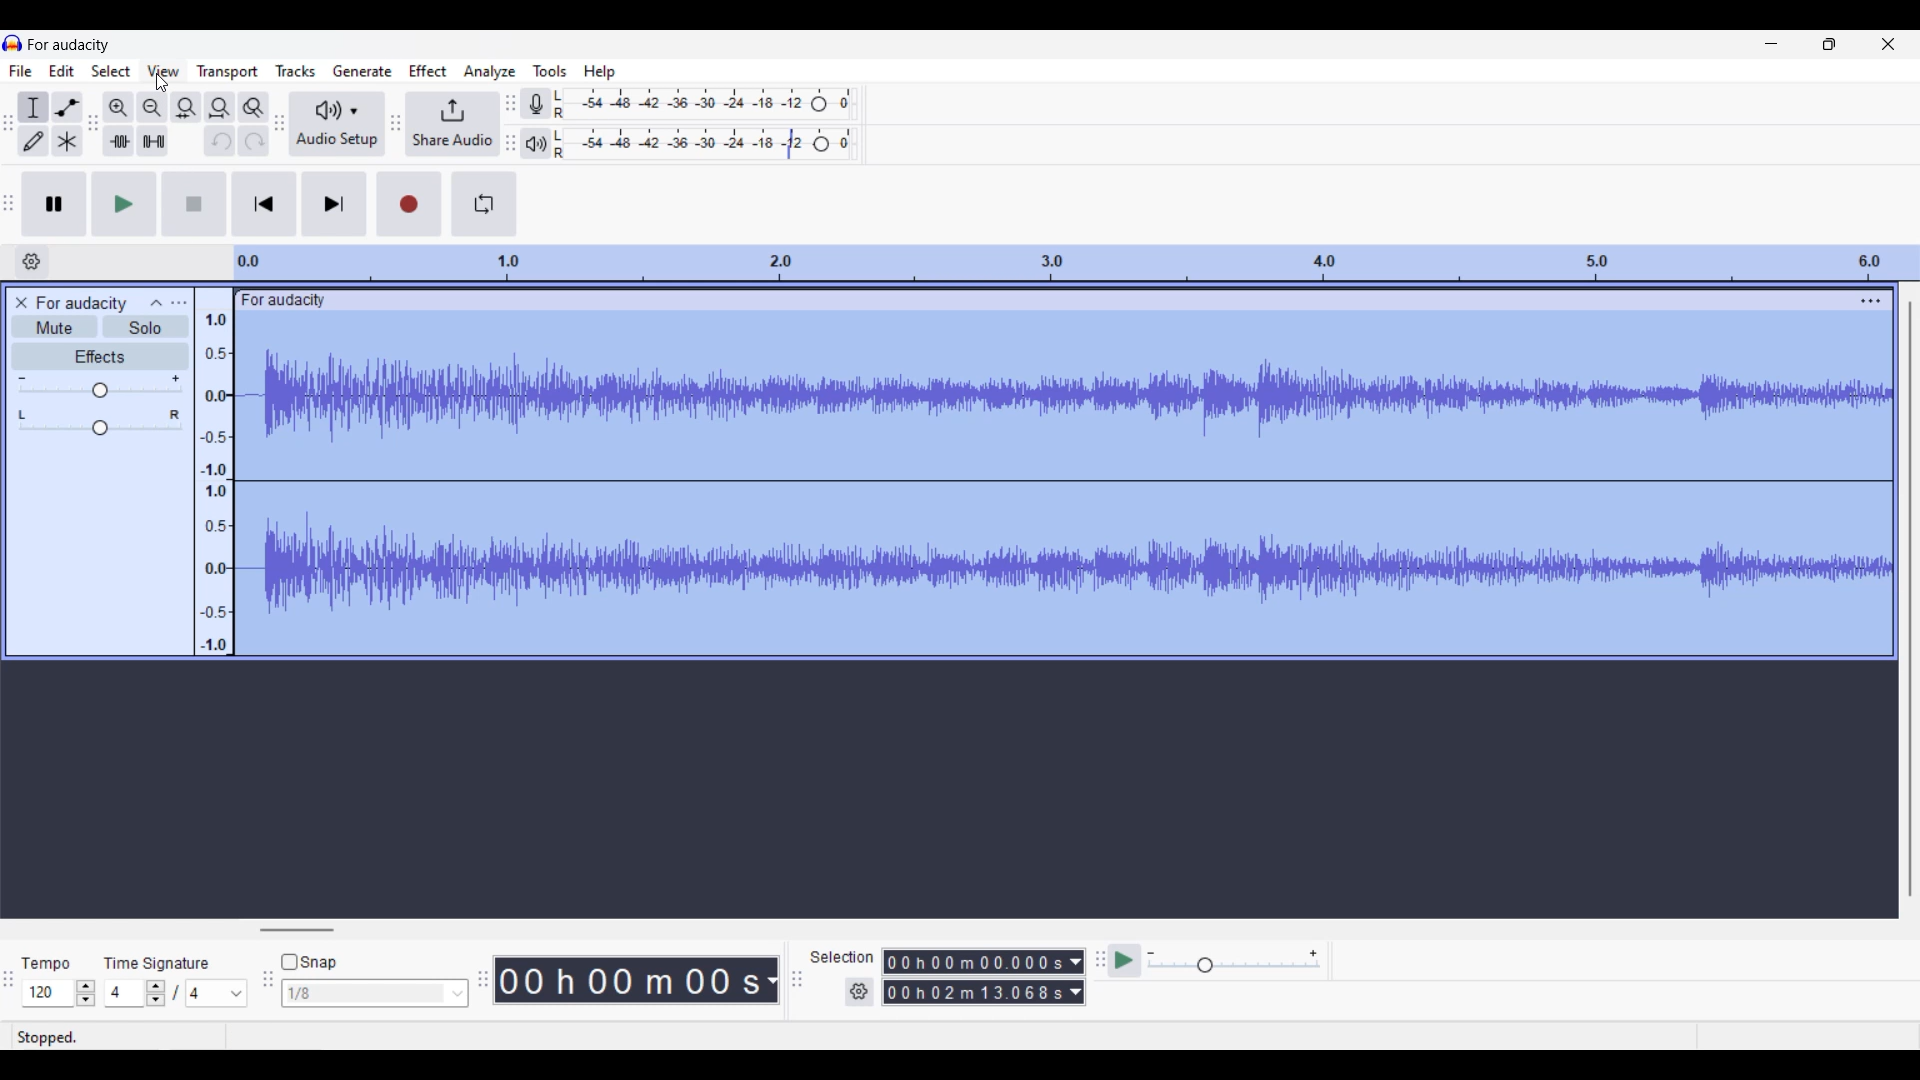  I want to click on Play/Play once, so click(123, 204).